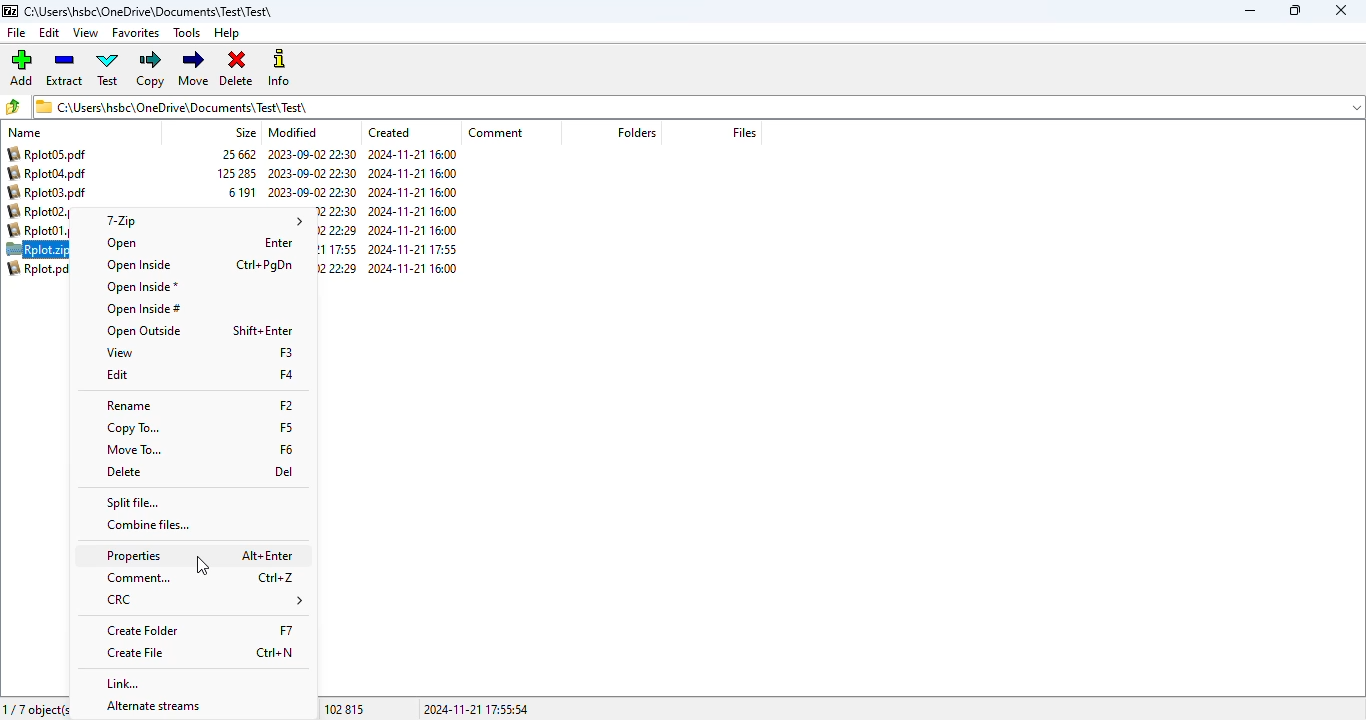  Describe the element at coordinates (26, 132) in the screenshot. I see `name` at that location.